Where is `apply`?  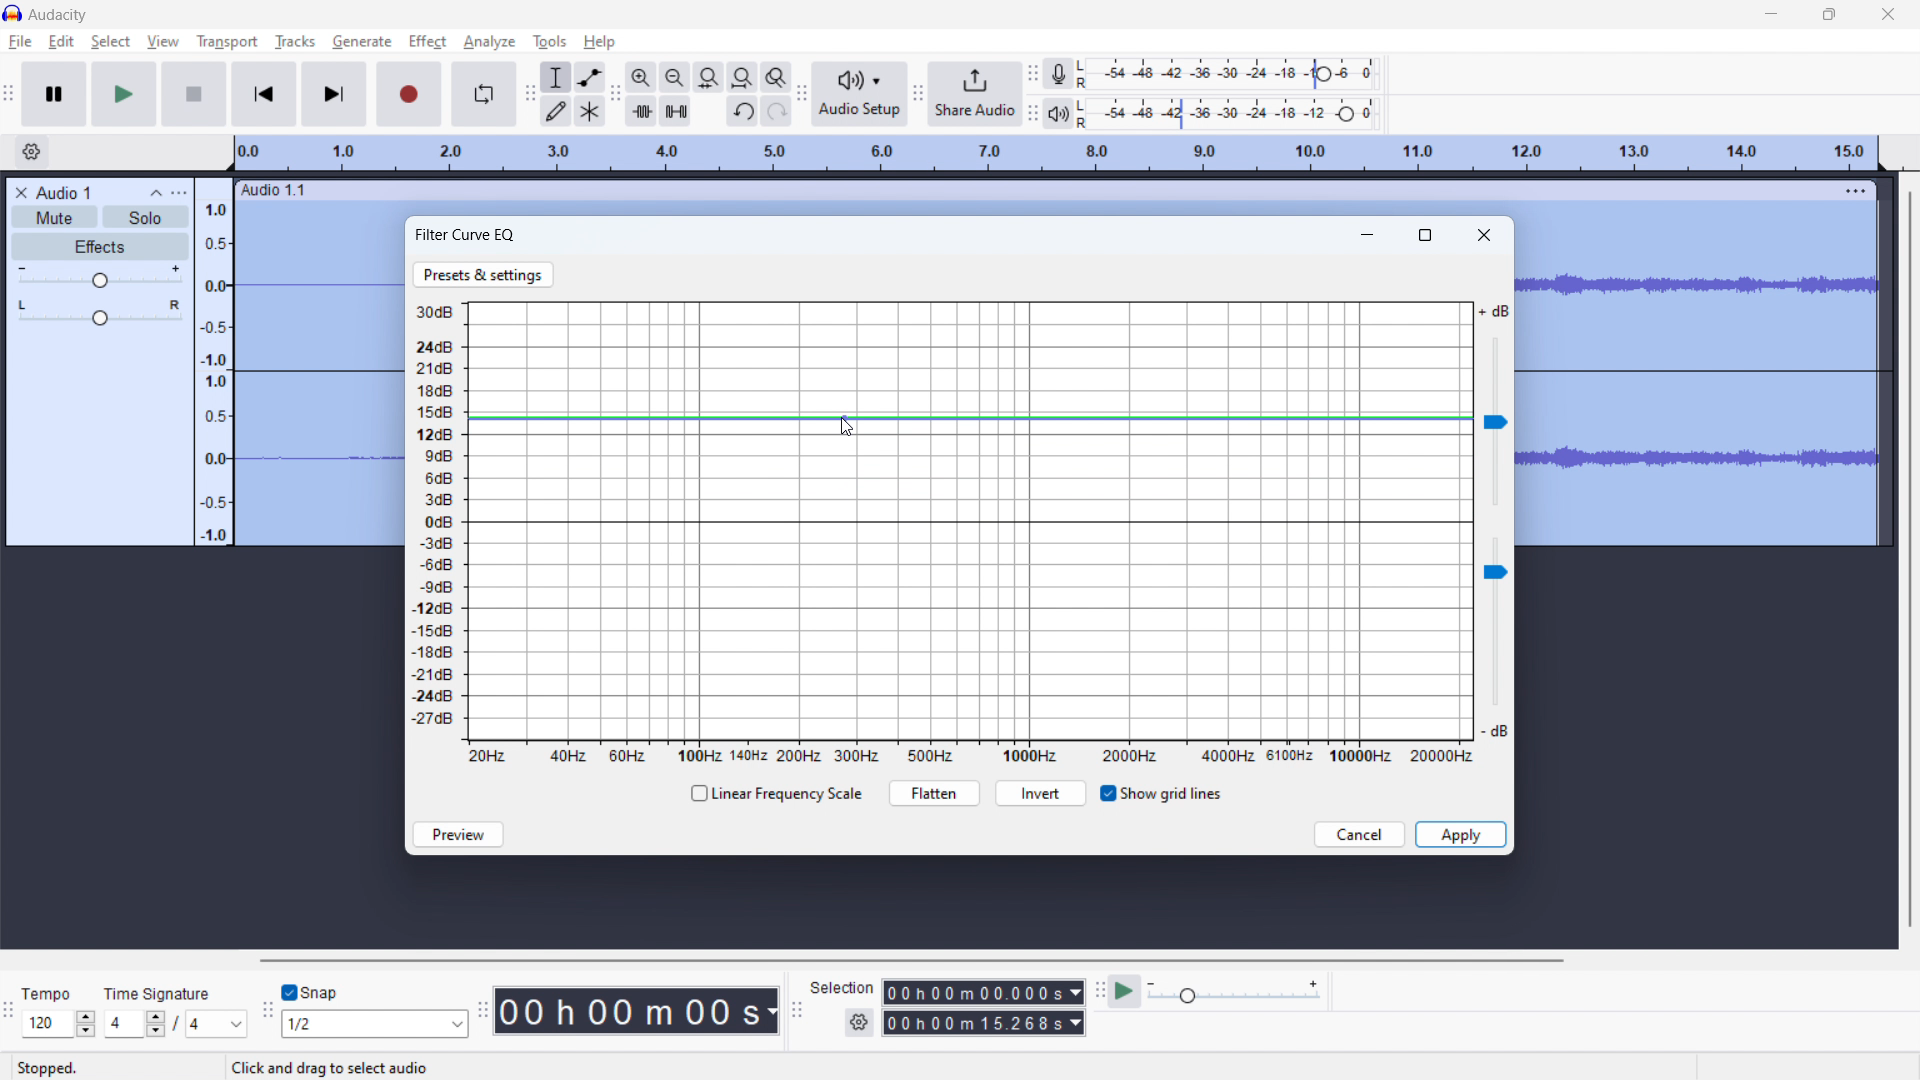
apply is located at coordinates (1460, 834).